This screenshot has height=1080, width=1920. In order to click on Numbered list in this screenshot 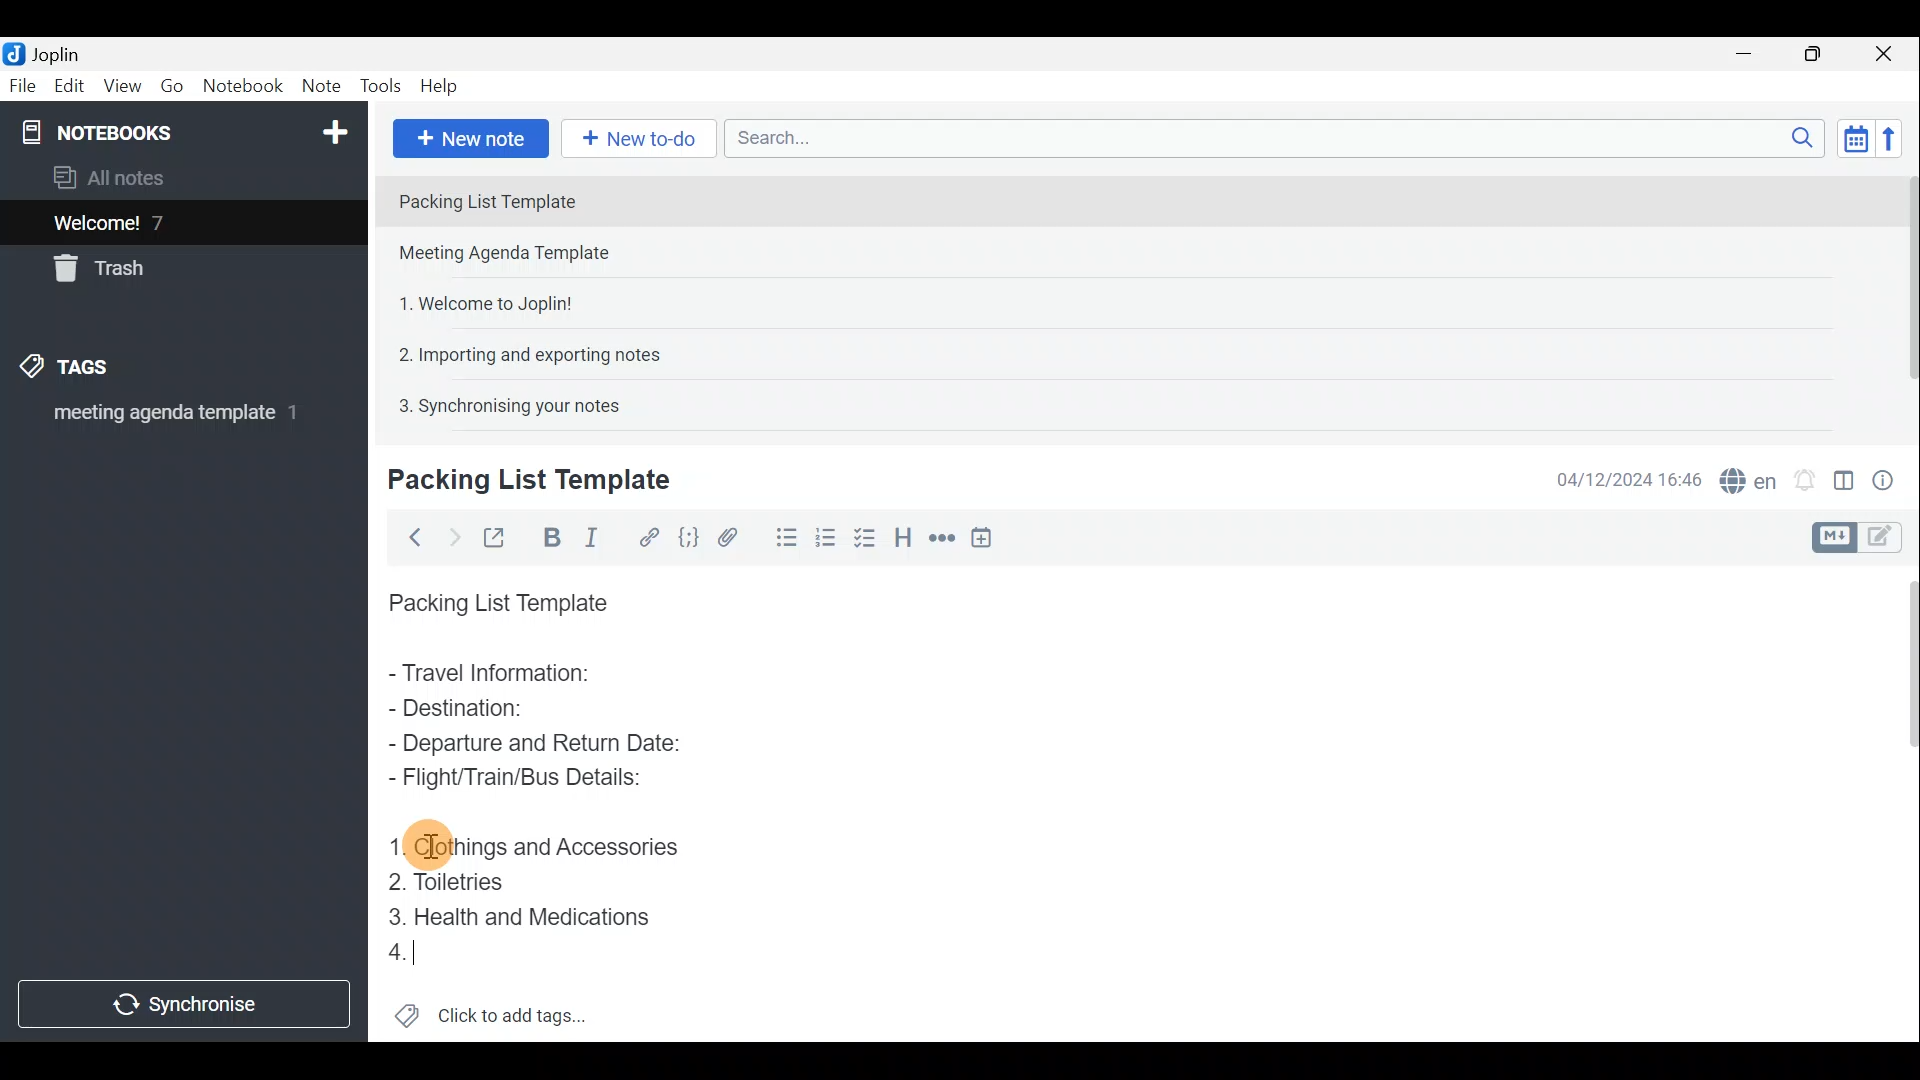, I will do `click(867, 537)`.